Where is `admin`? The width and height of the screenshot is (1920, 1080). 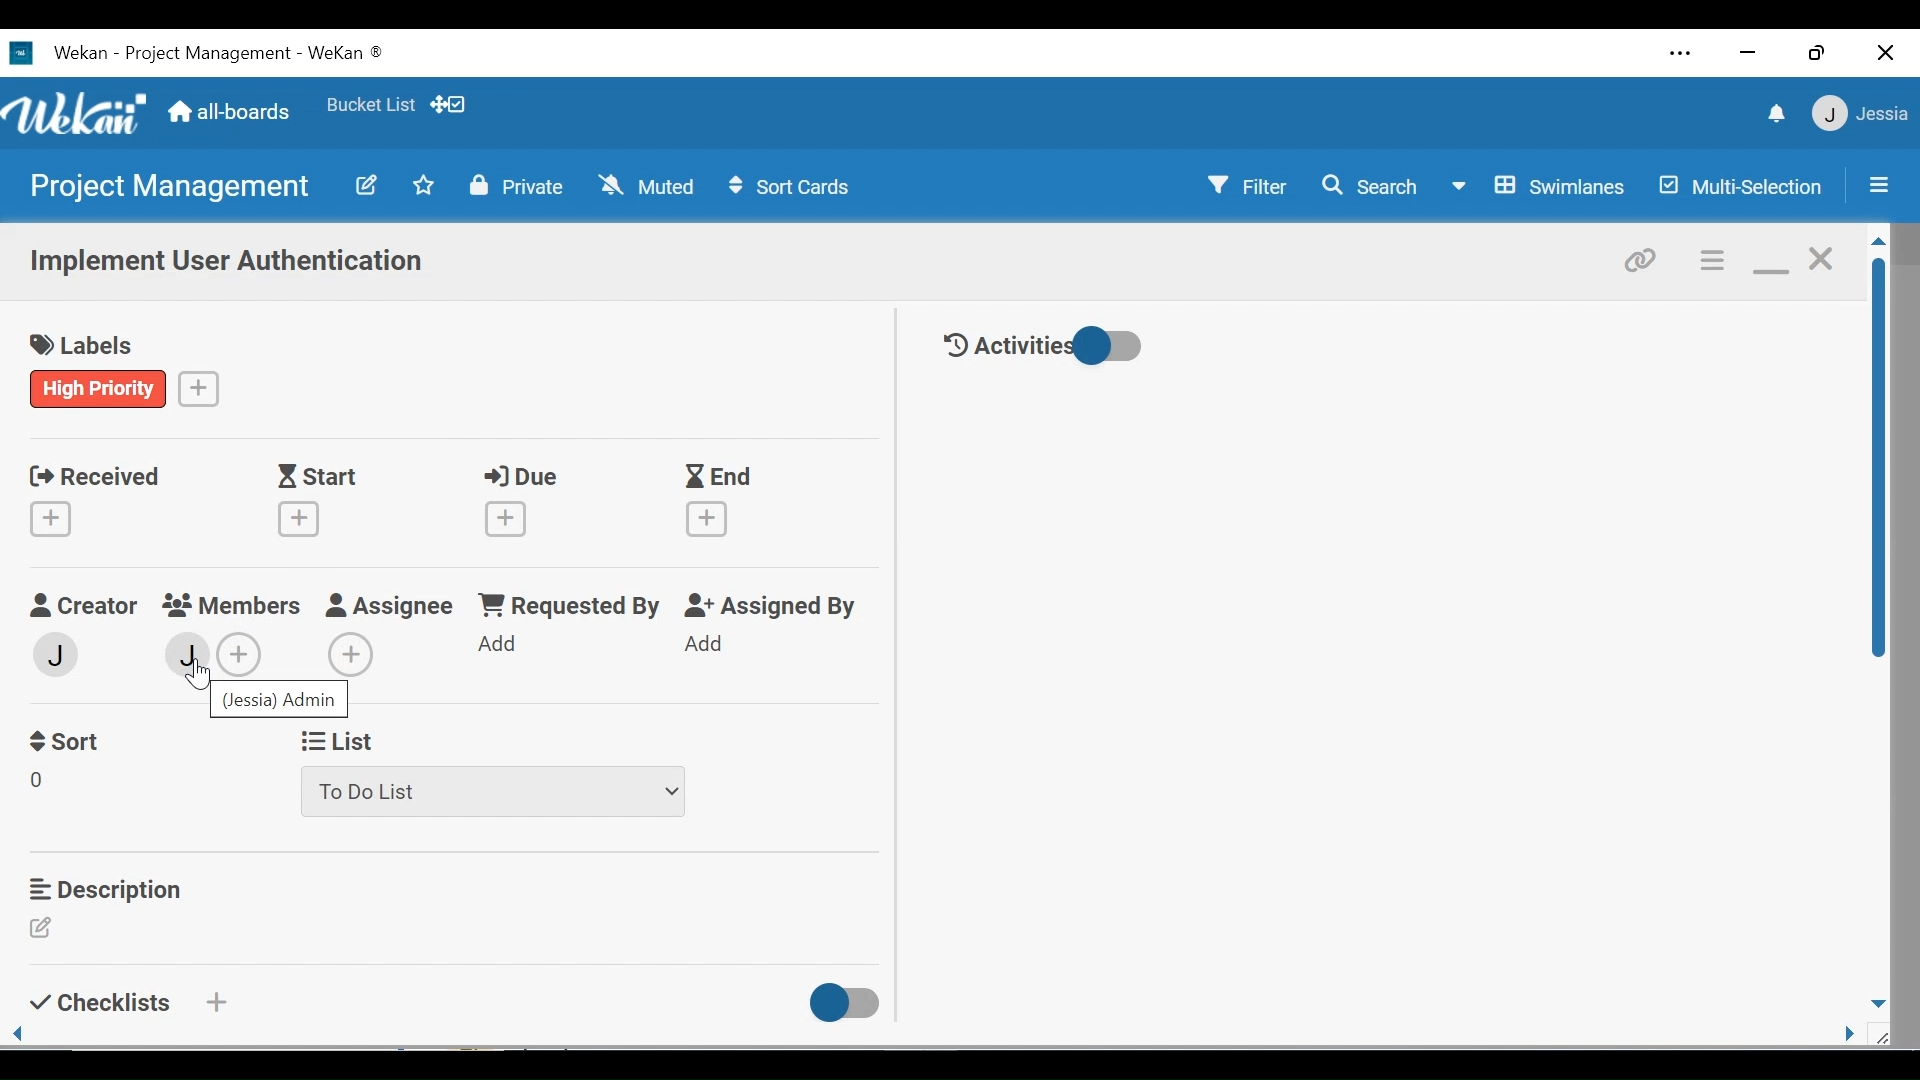 admin is located at coordinates (187, 656).